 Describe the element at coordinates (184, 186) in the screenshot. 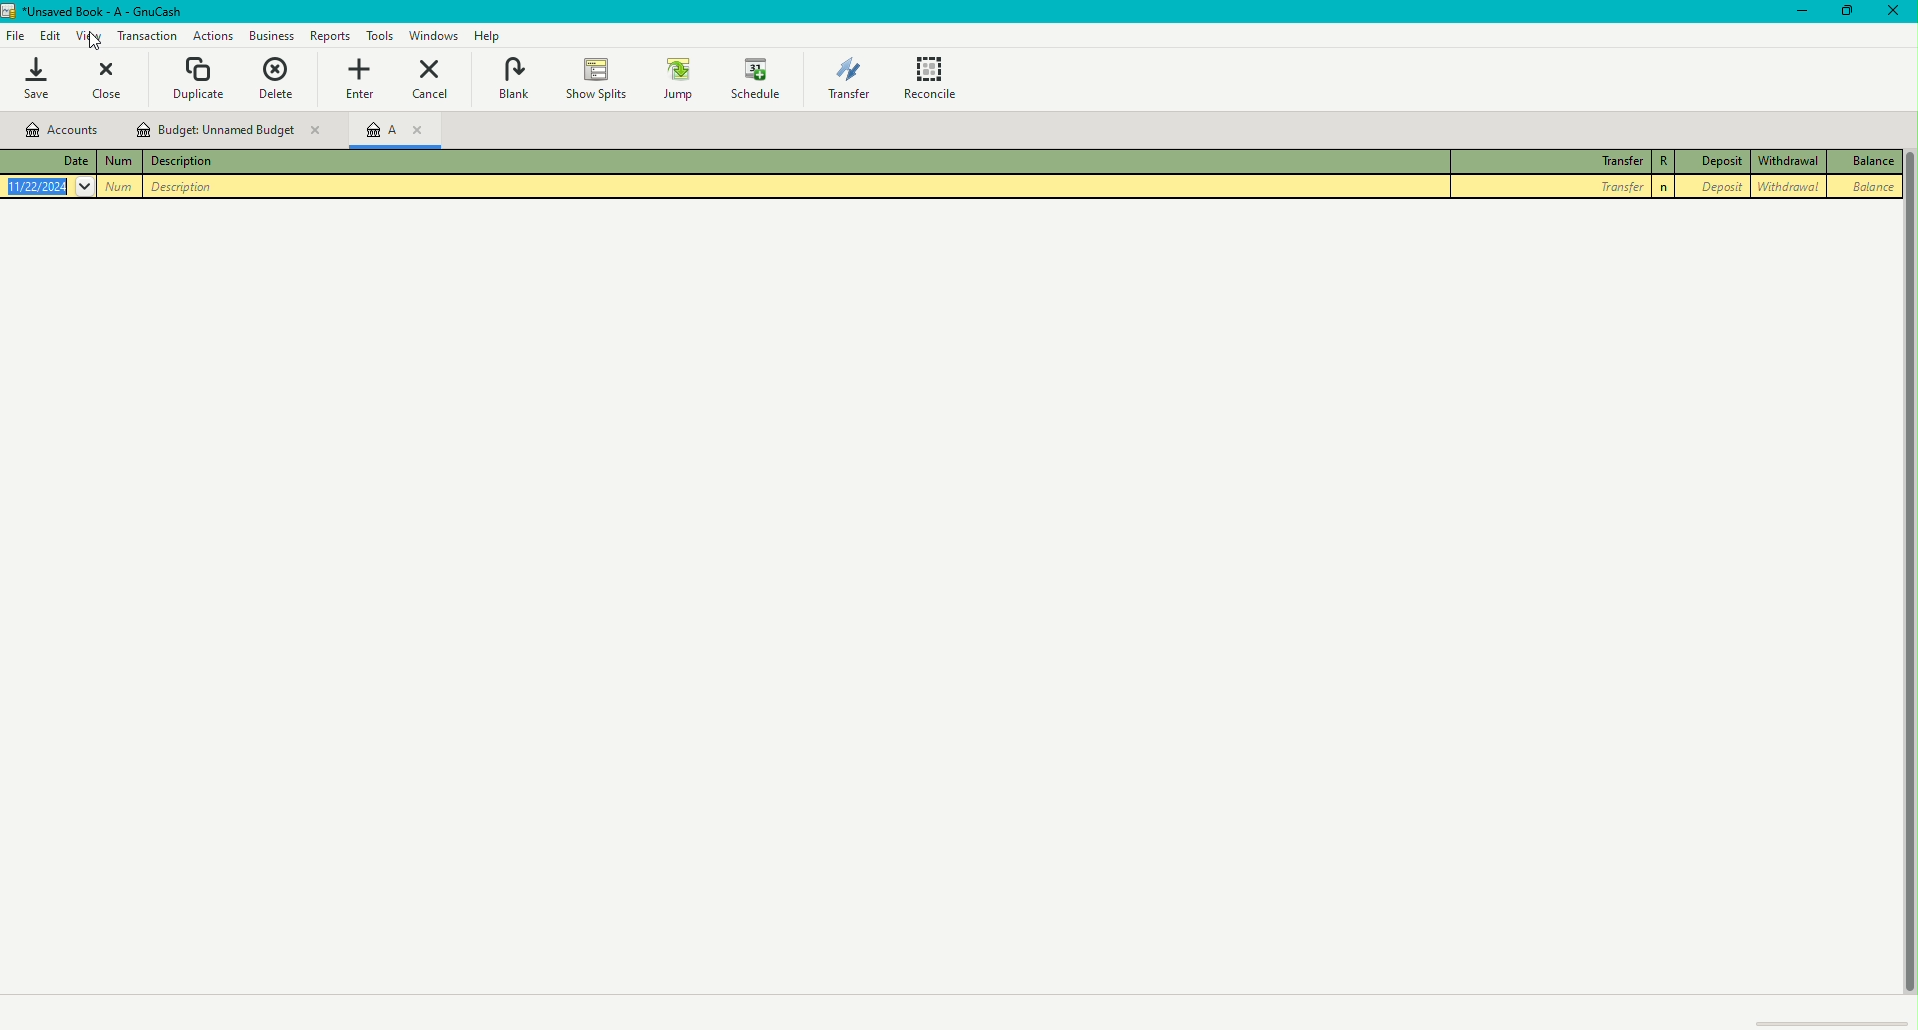

I see `description` at that location.